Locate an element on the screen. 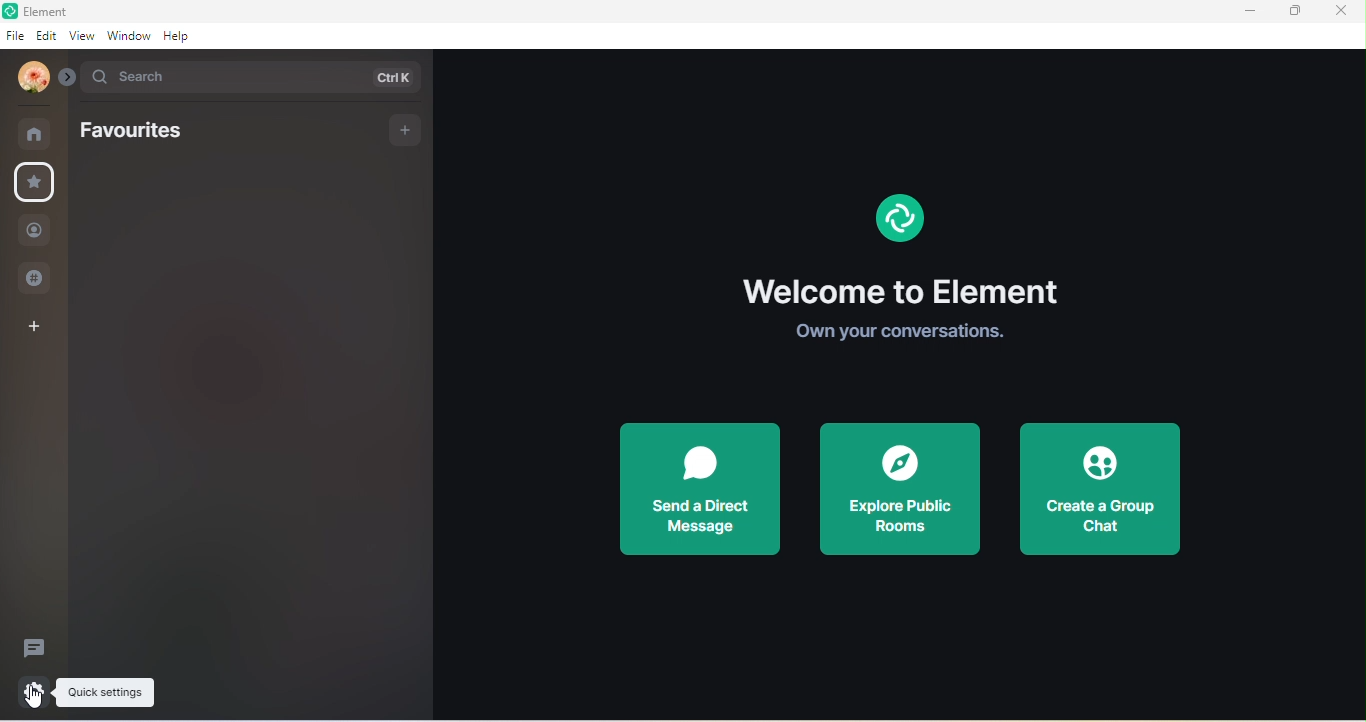 The width and height of the screenshot is (1366, 722). element is located at coordinates (73, 12).